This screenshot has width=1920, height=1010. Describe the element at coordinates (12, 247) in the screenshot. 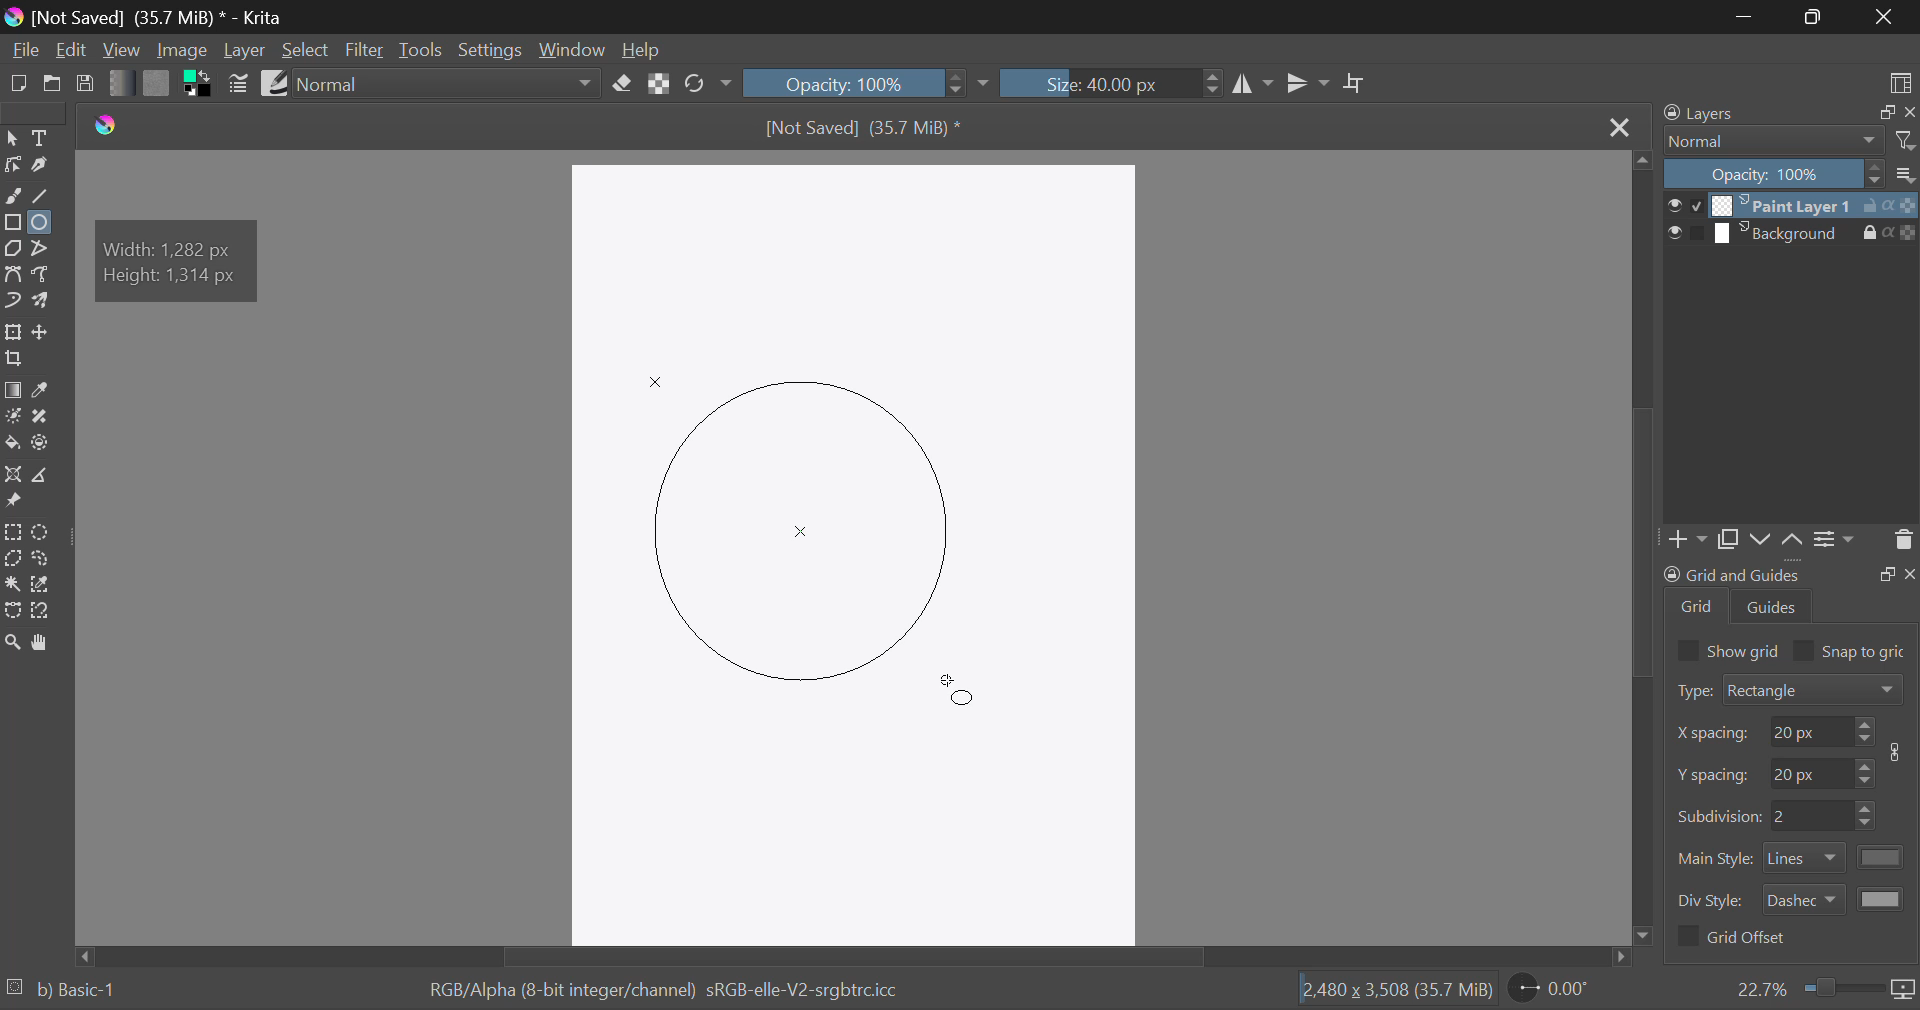

I see `Polygon` at that location.